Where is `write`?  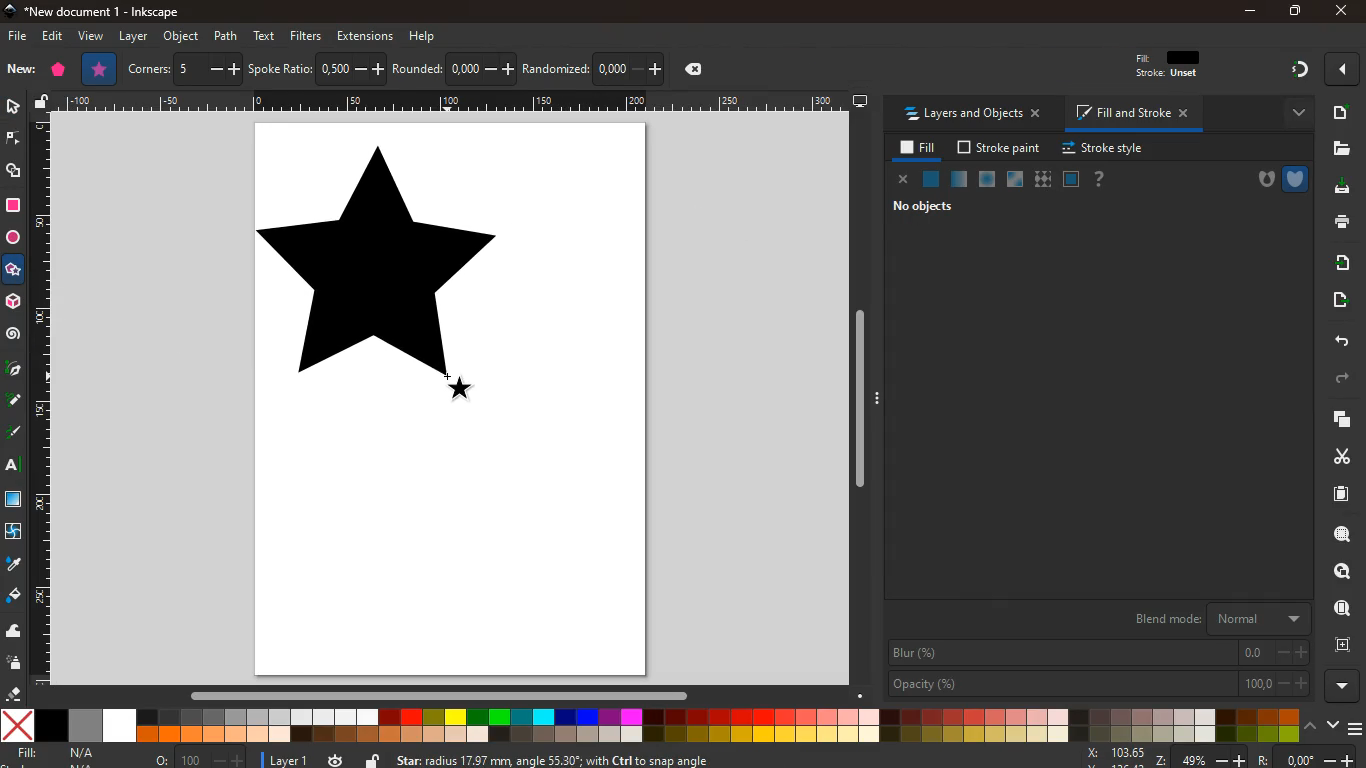 write is located at coordinates (14, 401).